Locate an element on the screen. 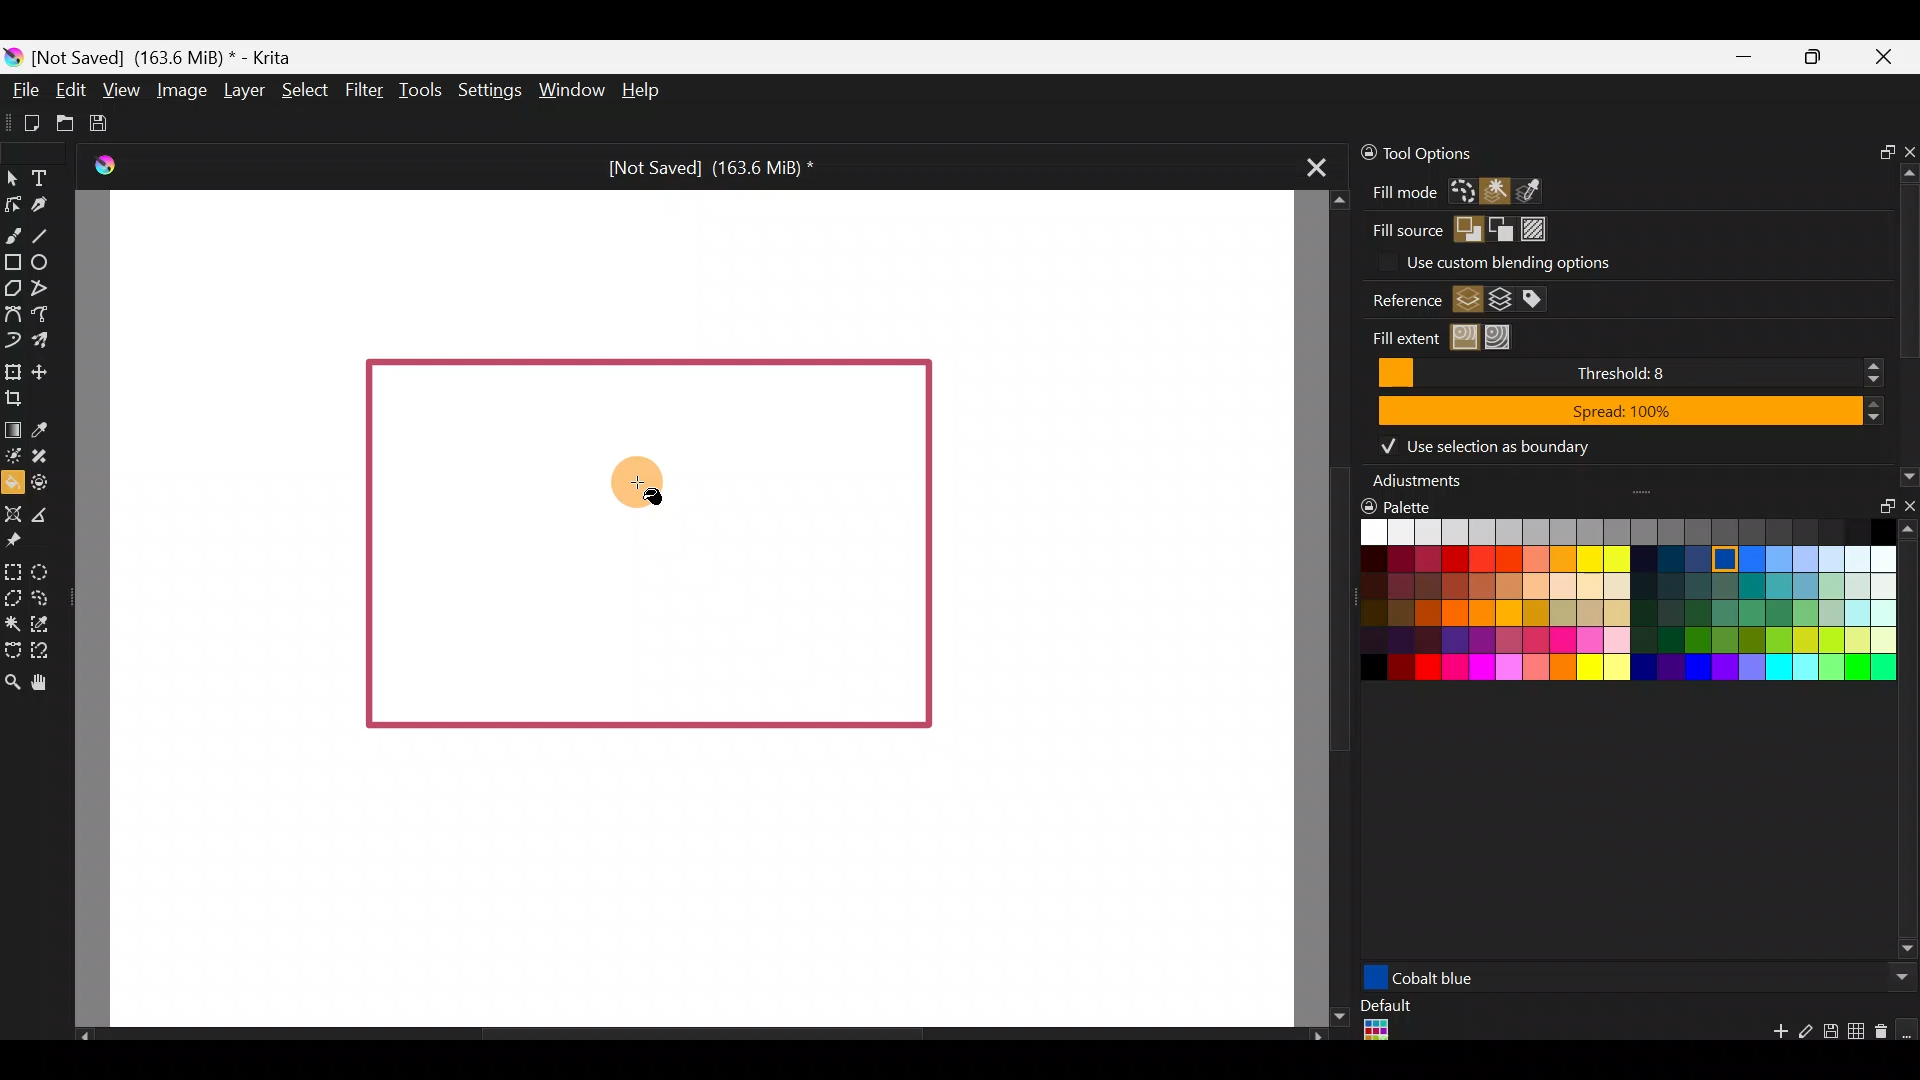 The width and height of the screenshot is (1920, 1080). Open an existing document is located at coordinates (64, 120).